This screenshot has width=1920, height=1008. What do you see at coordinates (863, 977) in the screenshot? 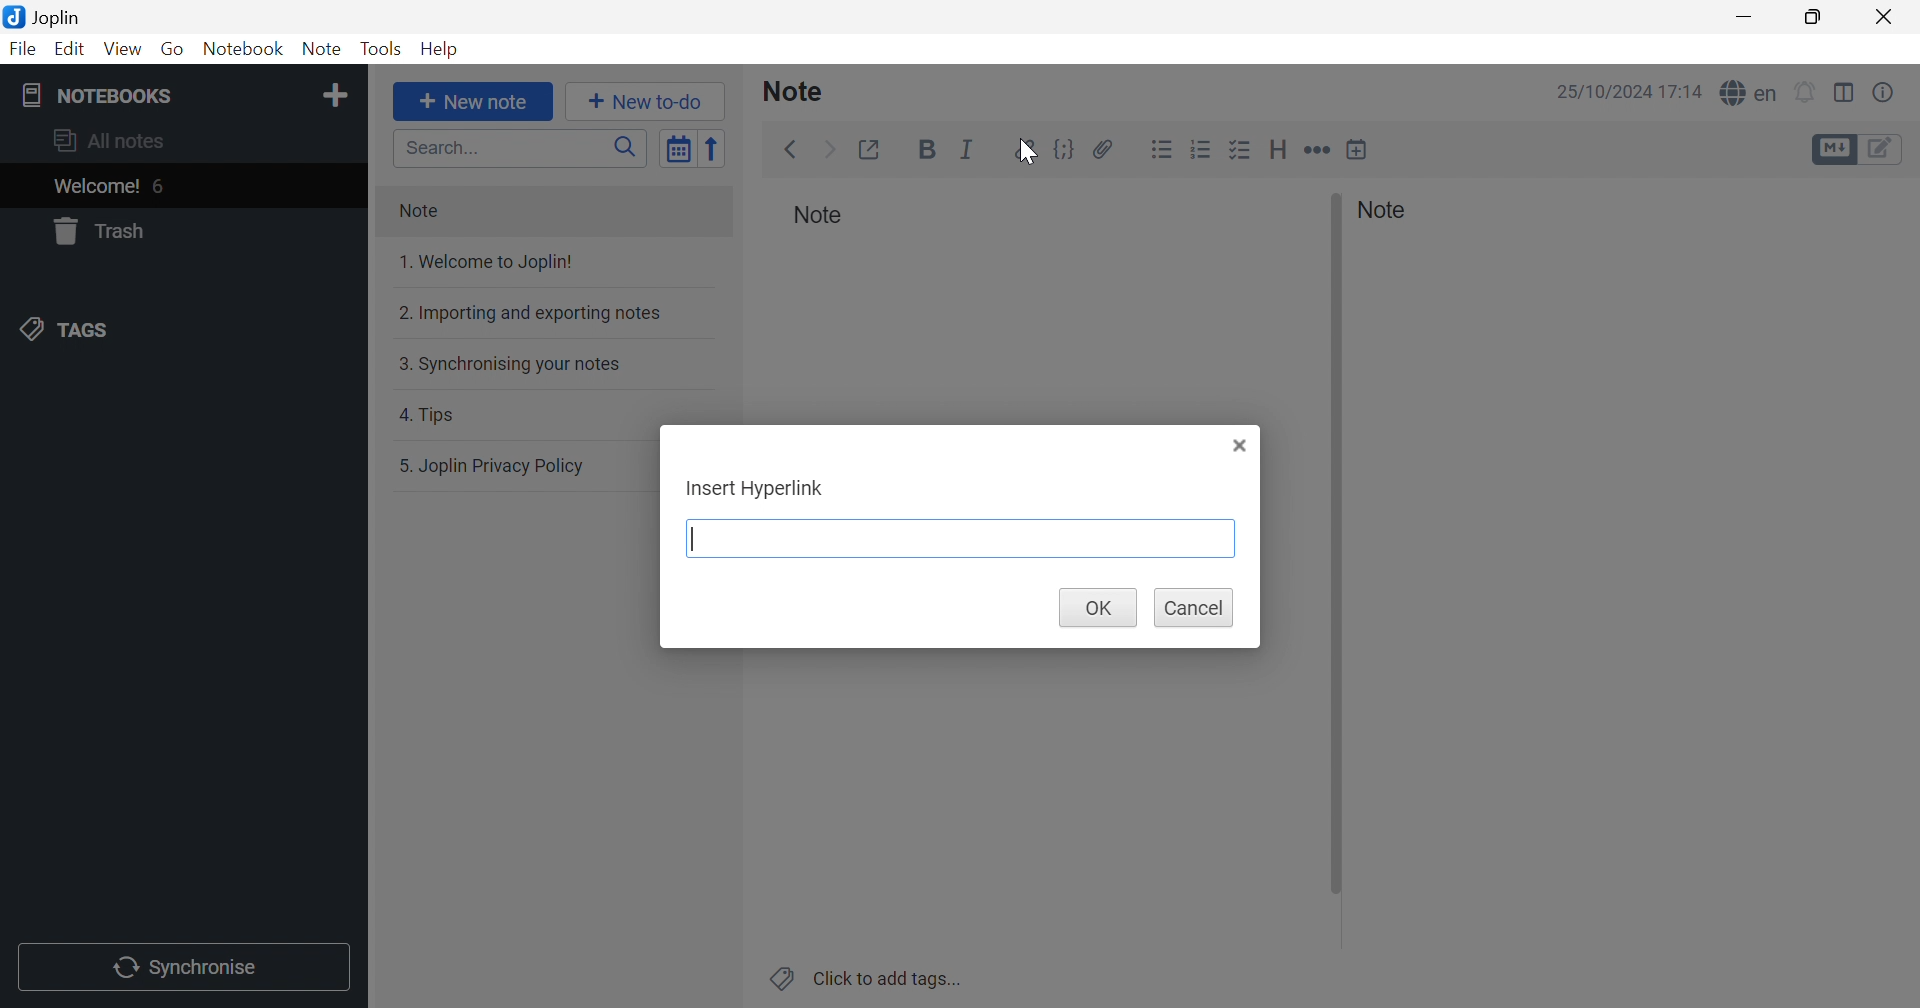
I see `Click to add tags...` at bounding box center [863, 977].